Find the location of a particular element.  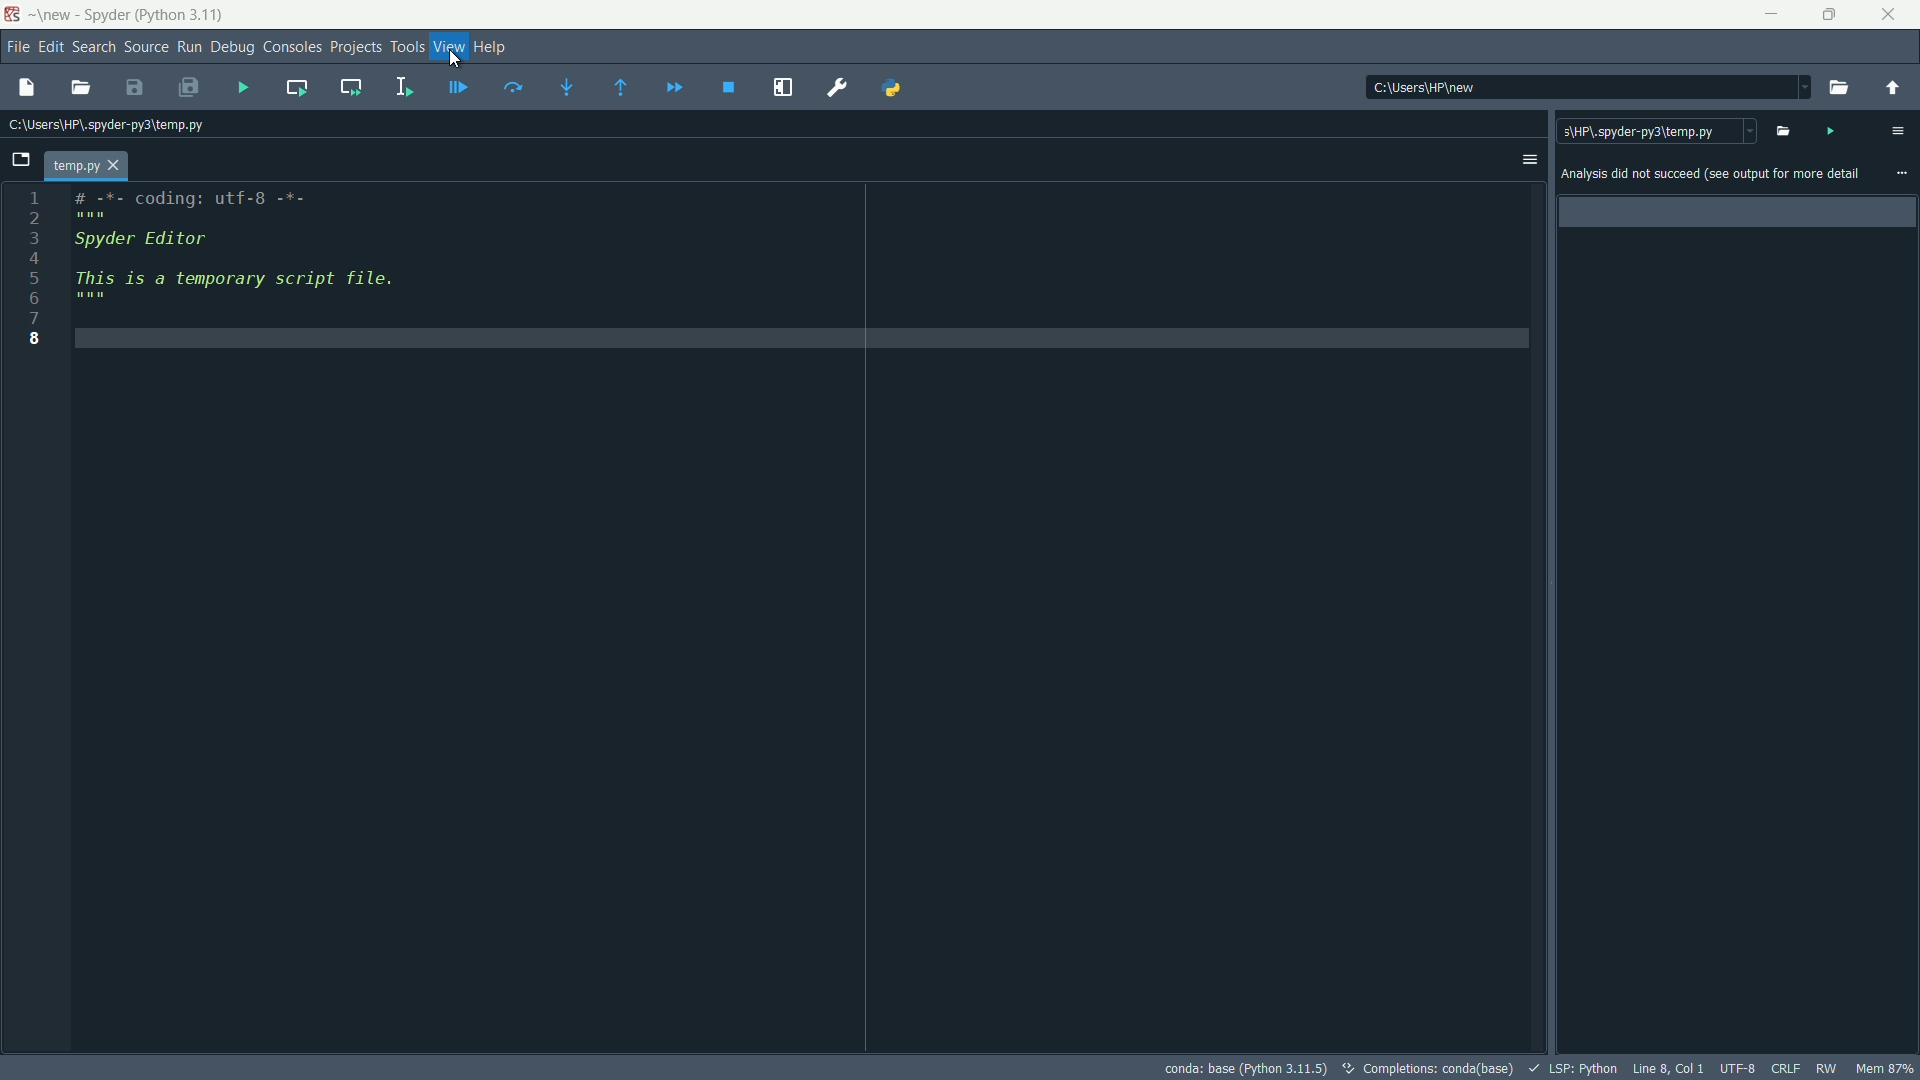

open file is located at coordinates (82, 89).